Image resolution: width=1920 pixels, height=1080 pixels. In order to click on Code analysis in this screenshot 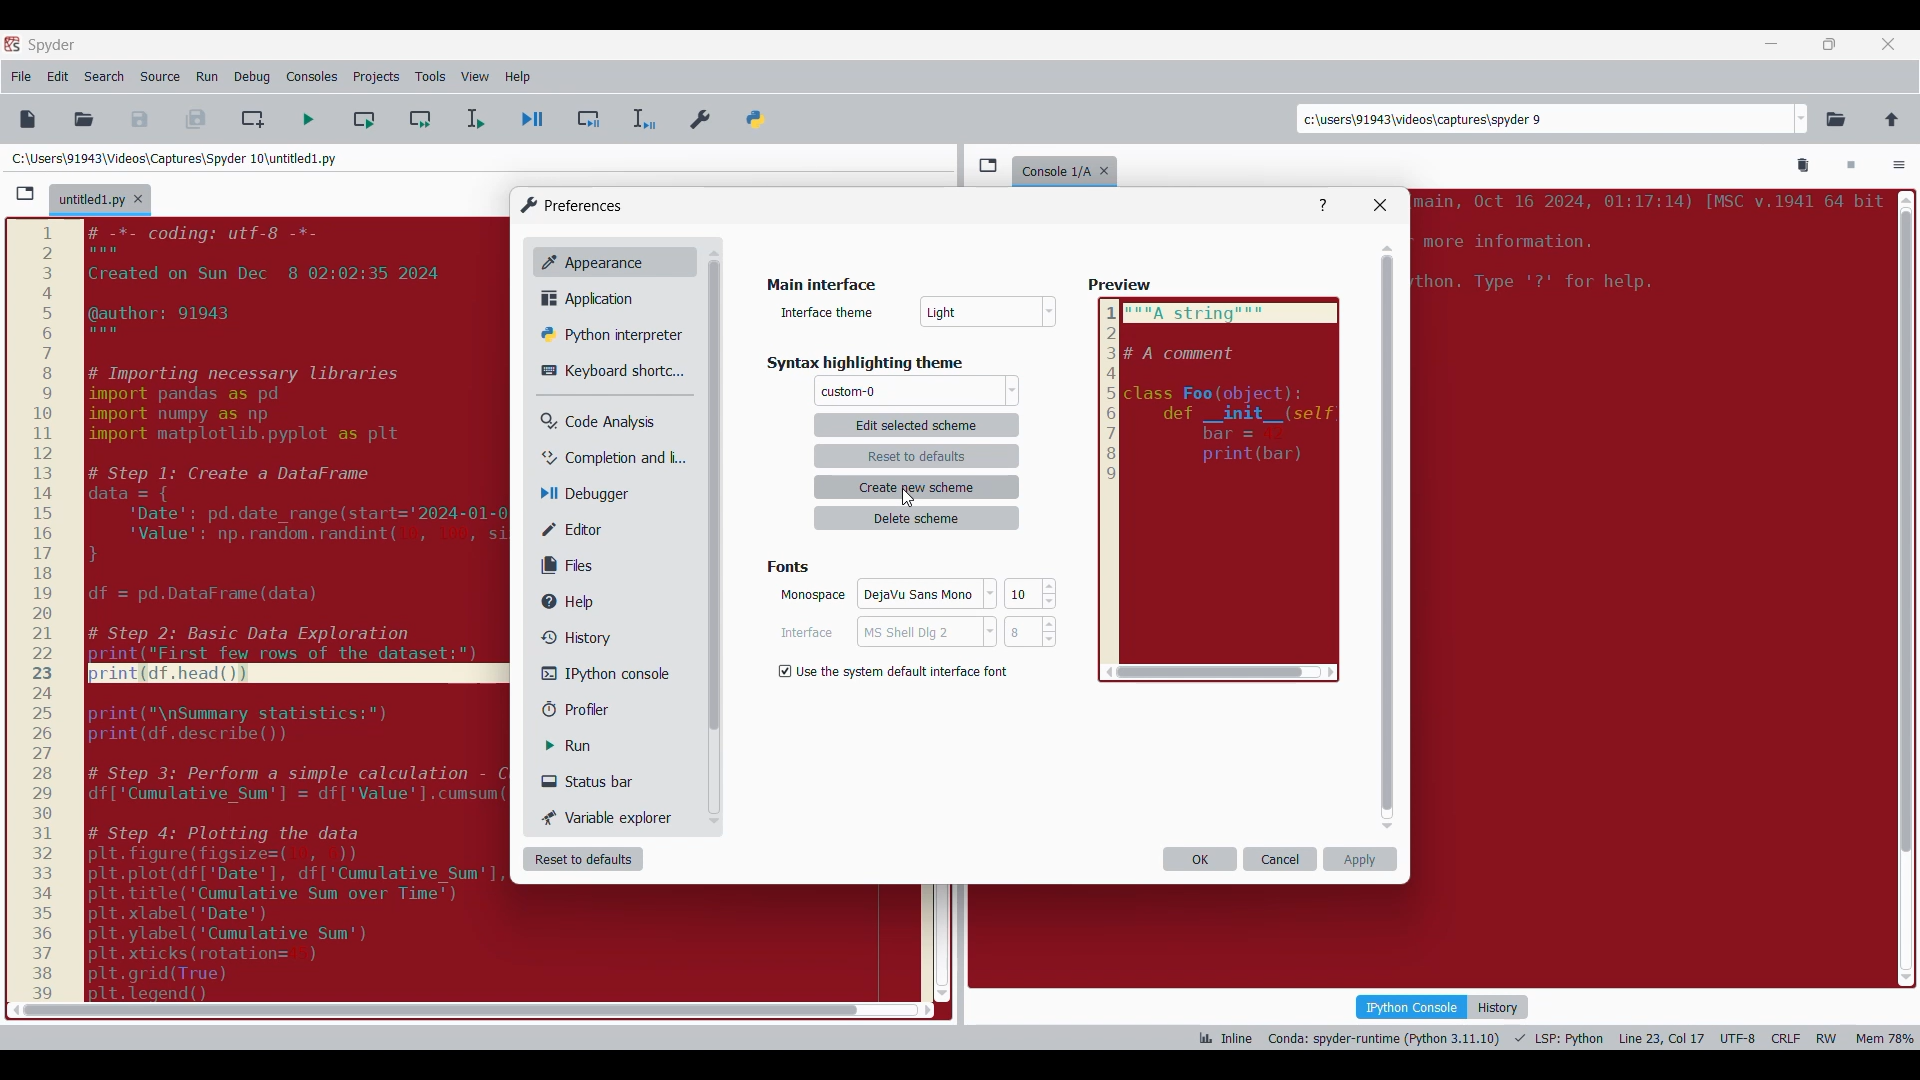, I will do `click(612, 421)`.